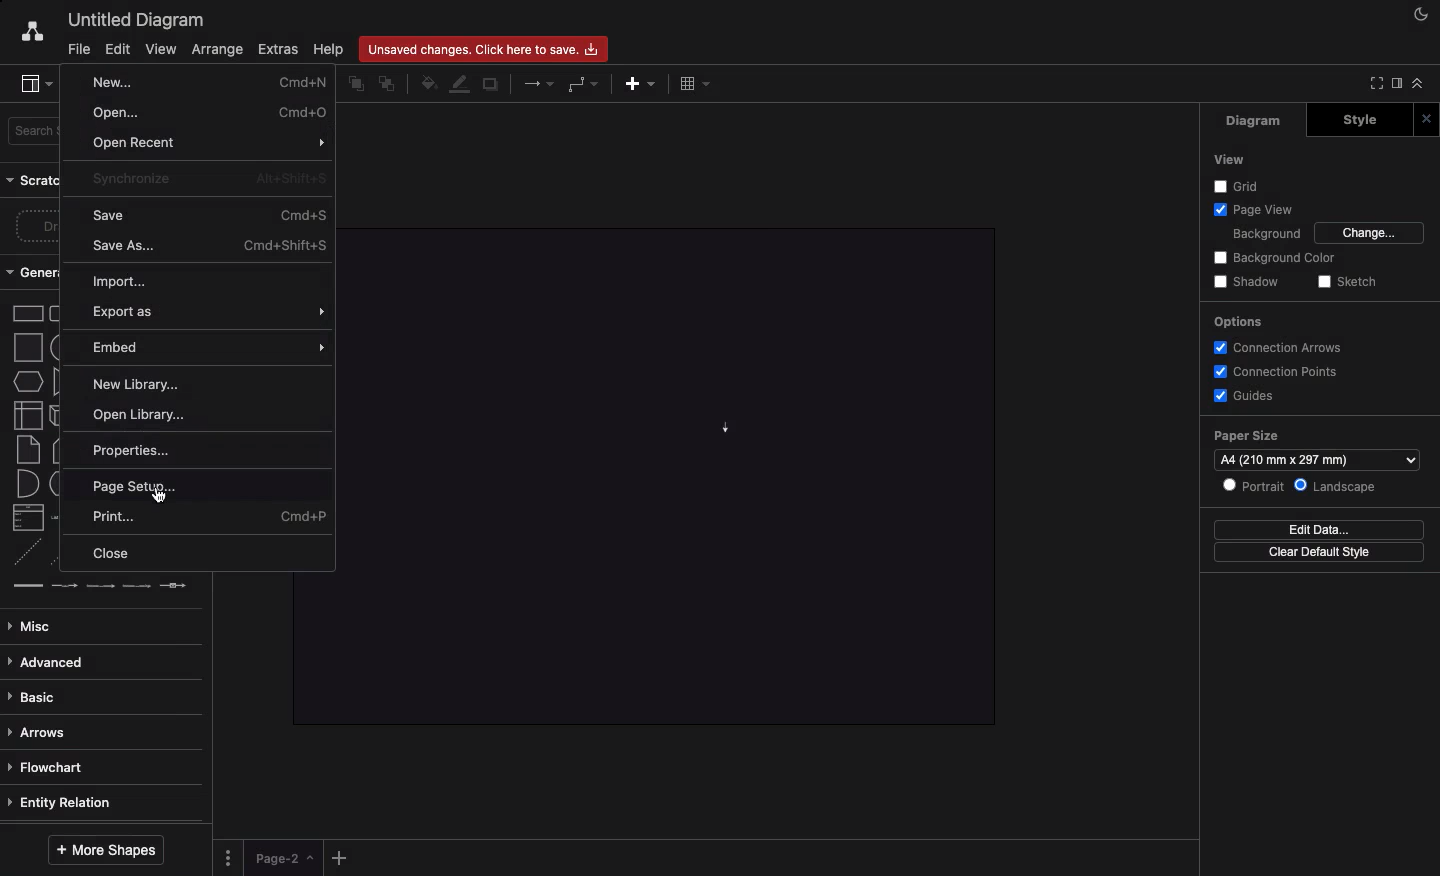 This screenshot has height=876, width=1440. Describe the element at coordinates (1283, 347) in the screenshot. I see `Connection arrows` at that location.